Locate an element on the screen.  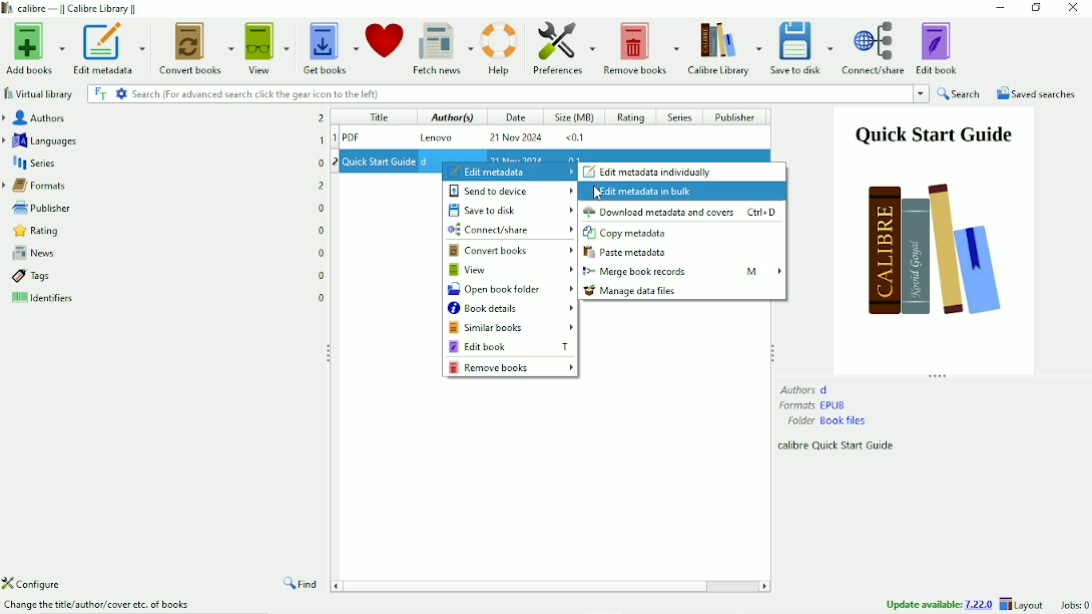
View is located at coordinates (268, 47).